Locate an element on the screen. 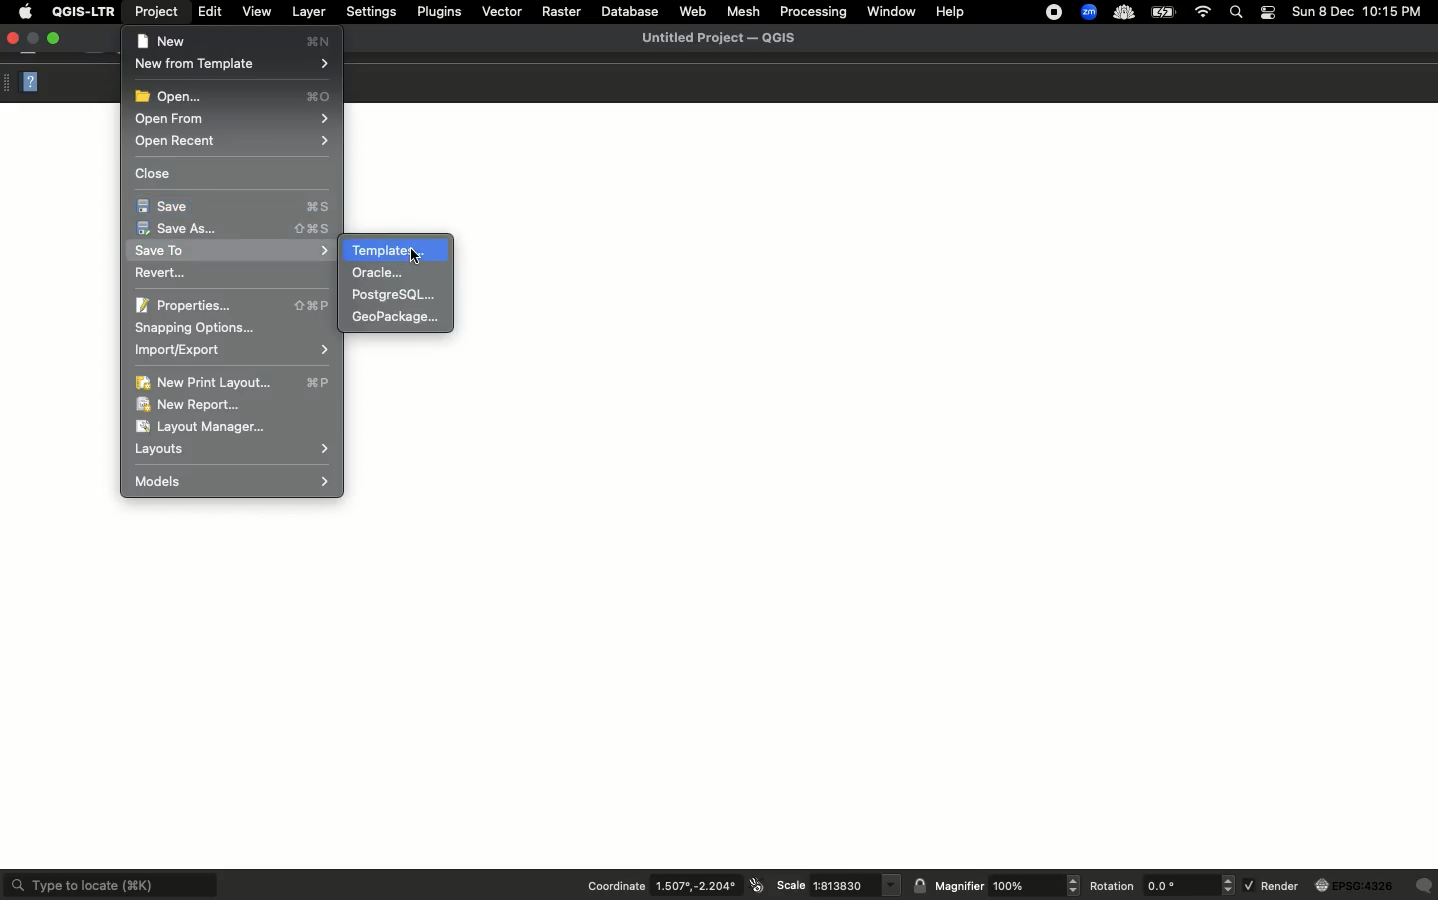  Revert is located at coordinates (157, 275).